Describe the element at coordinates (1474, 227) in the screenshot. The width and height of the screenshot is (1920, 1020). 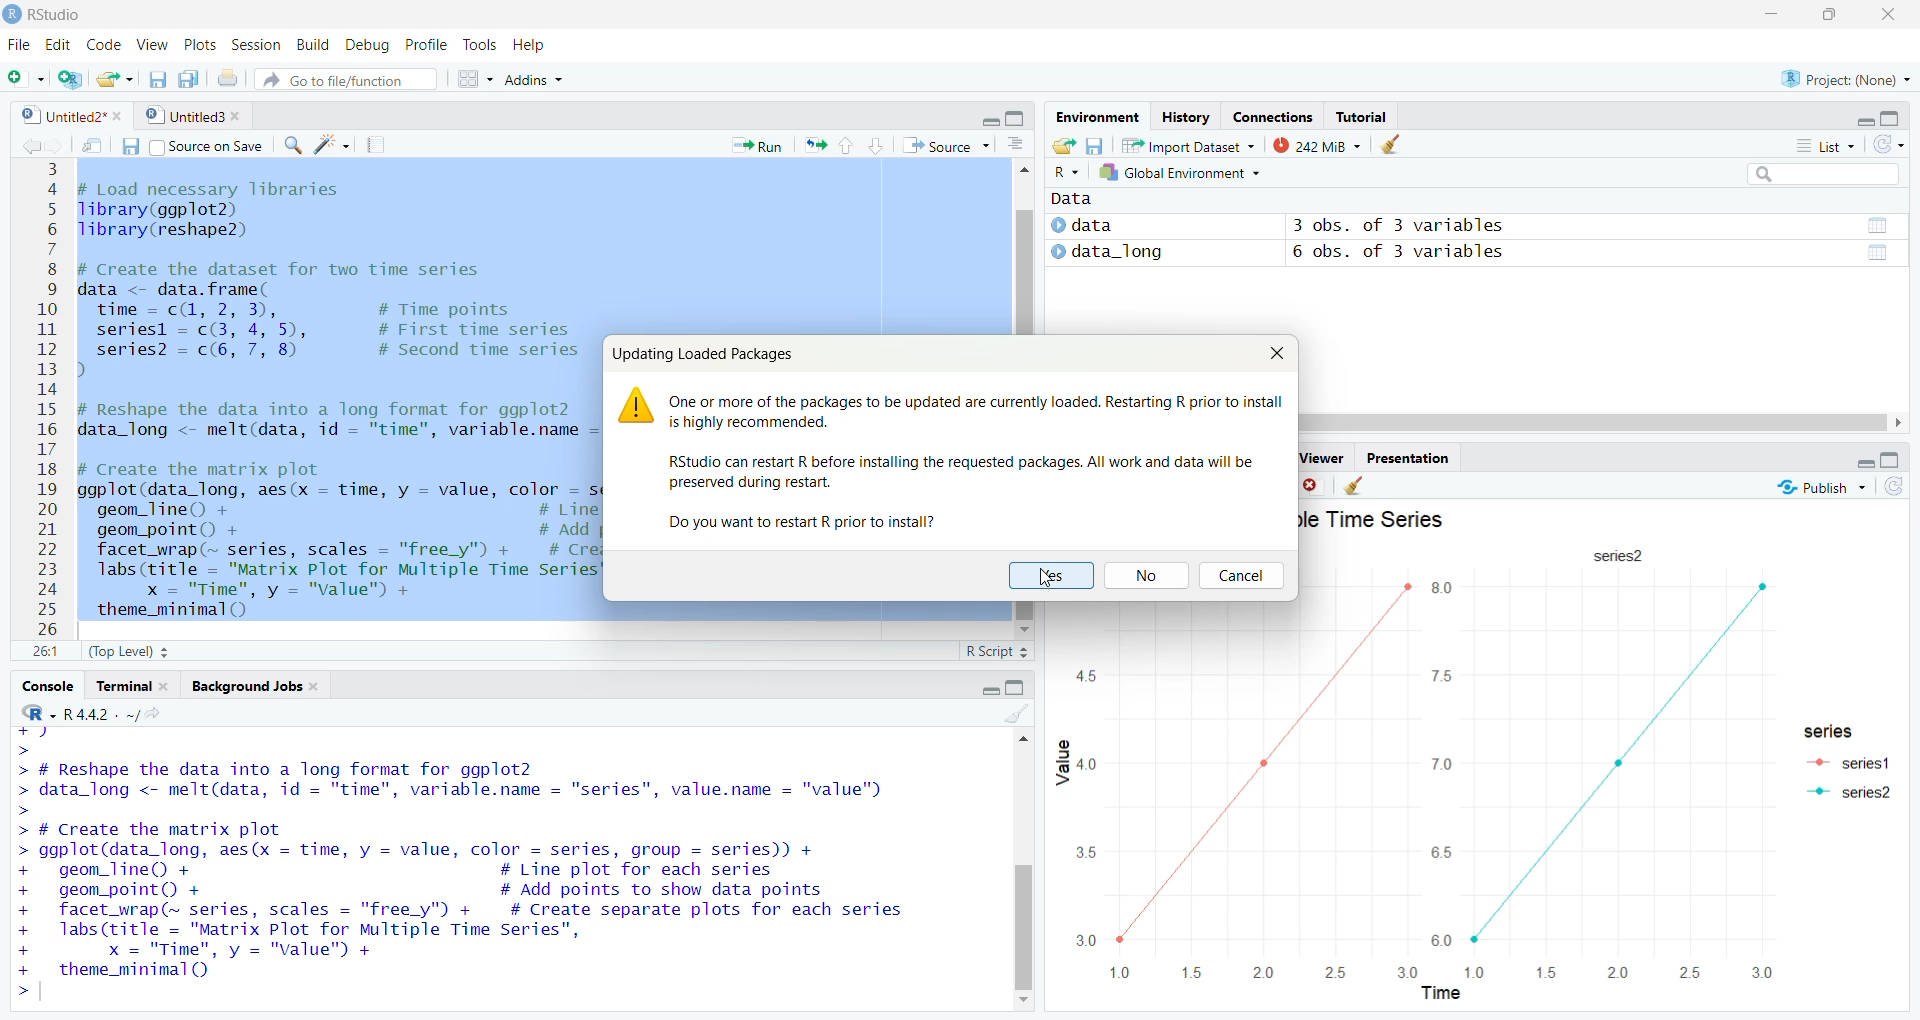
I see `data 3 obs. of 3 variables` at that location.